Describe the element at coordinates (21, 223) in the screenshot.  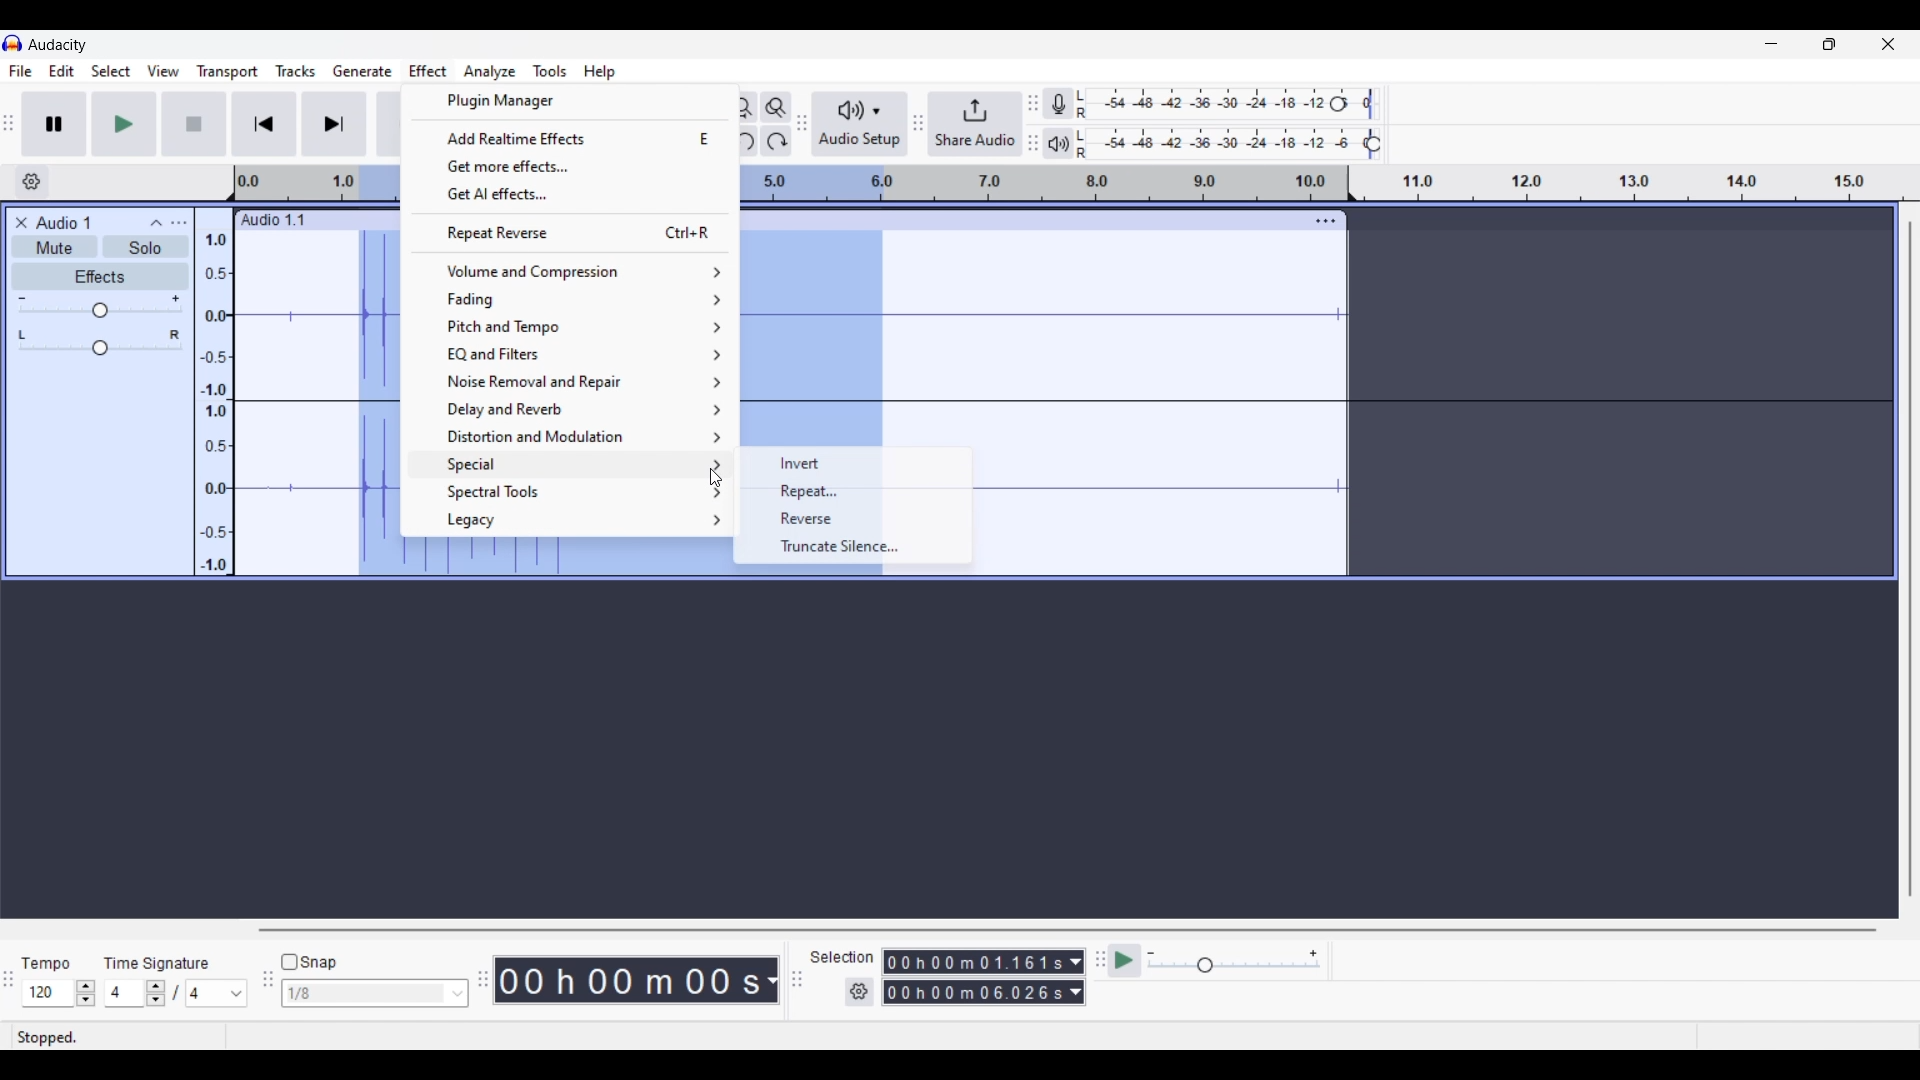
I see `Close` at that location.